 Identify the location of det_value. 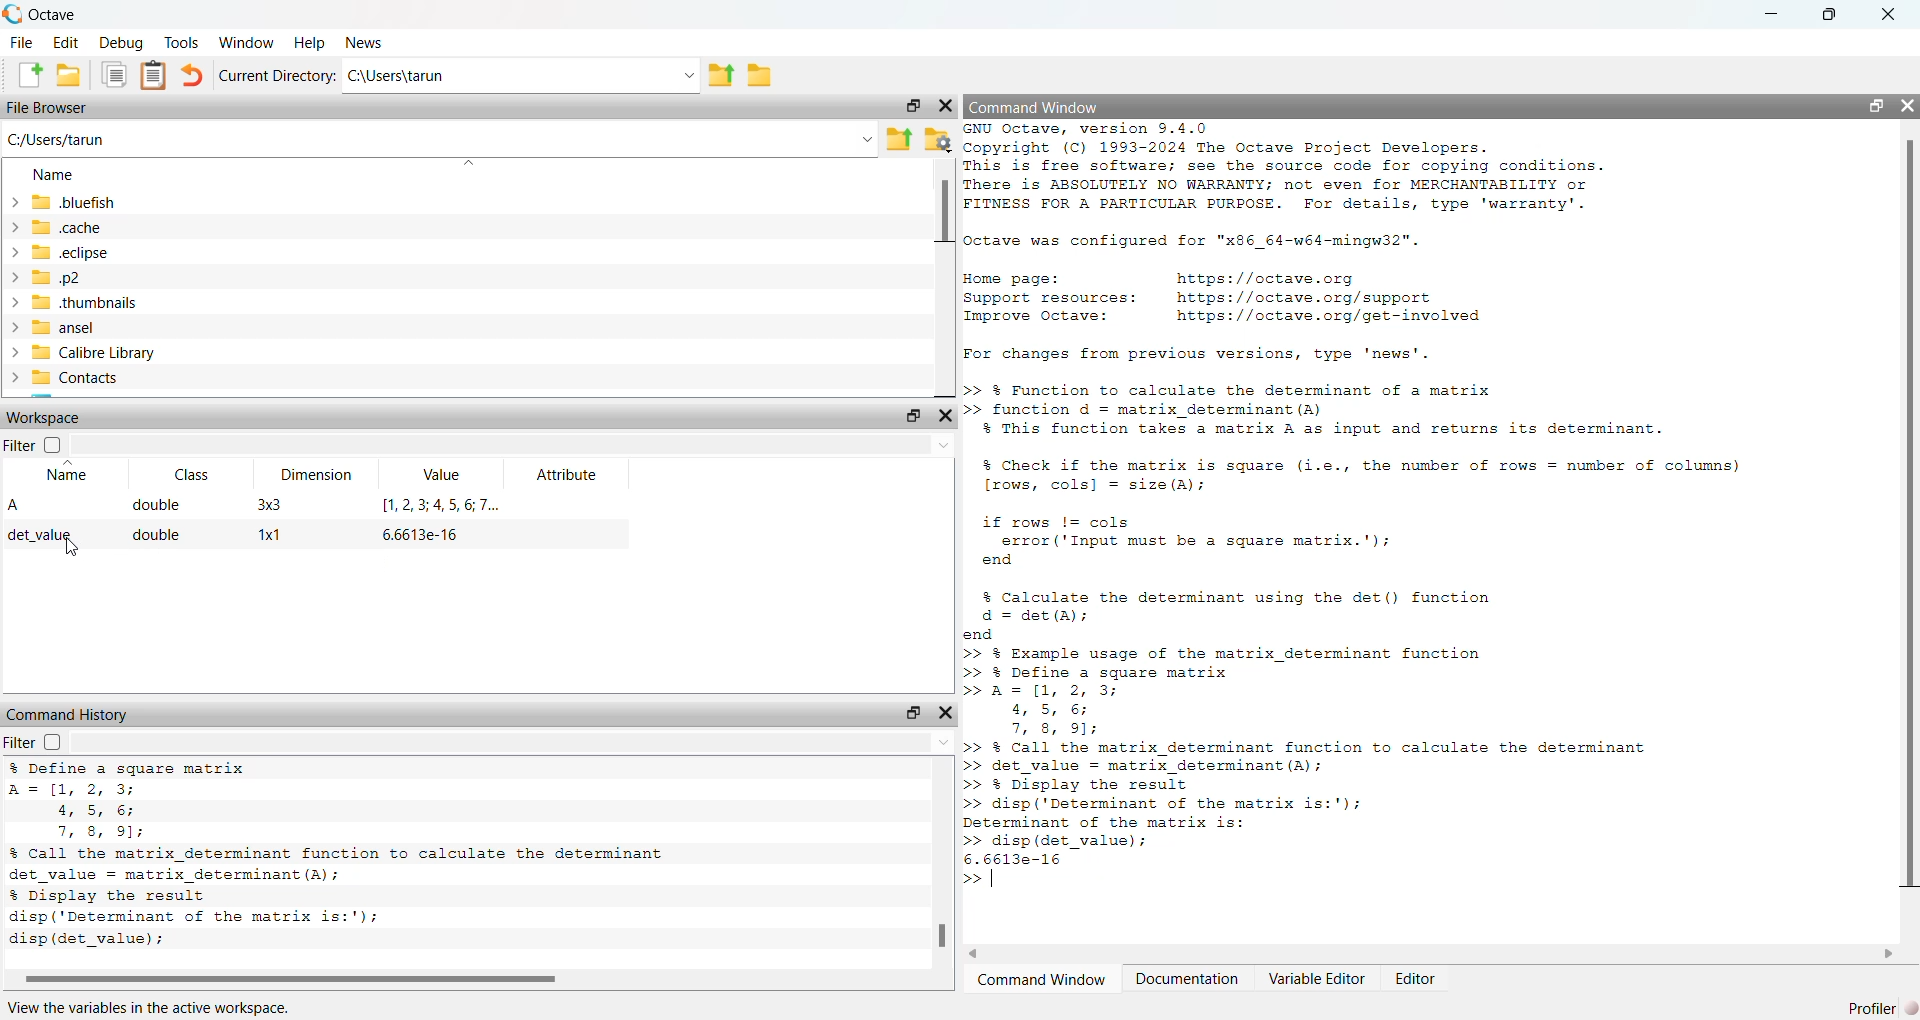
(44, 535).